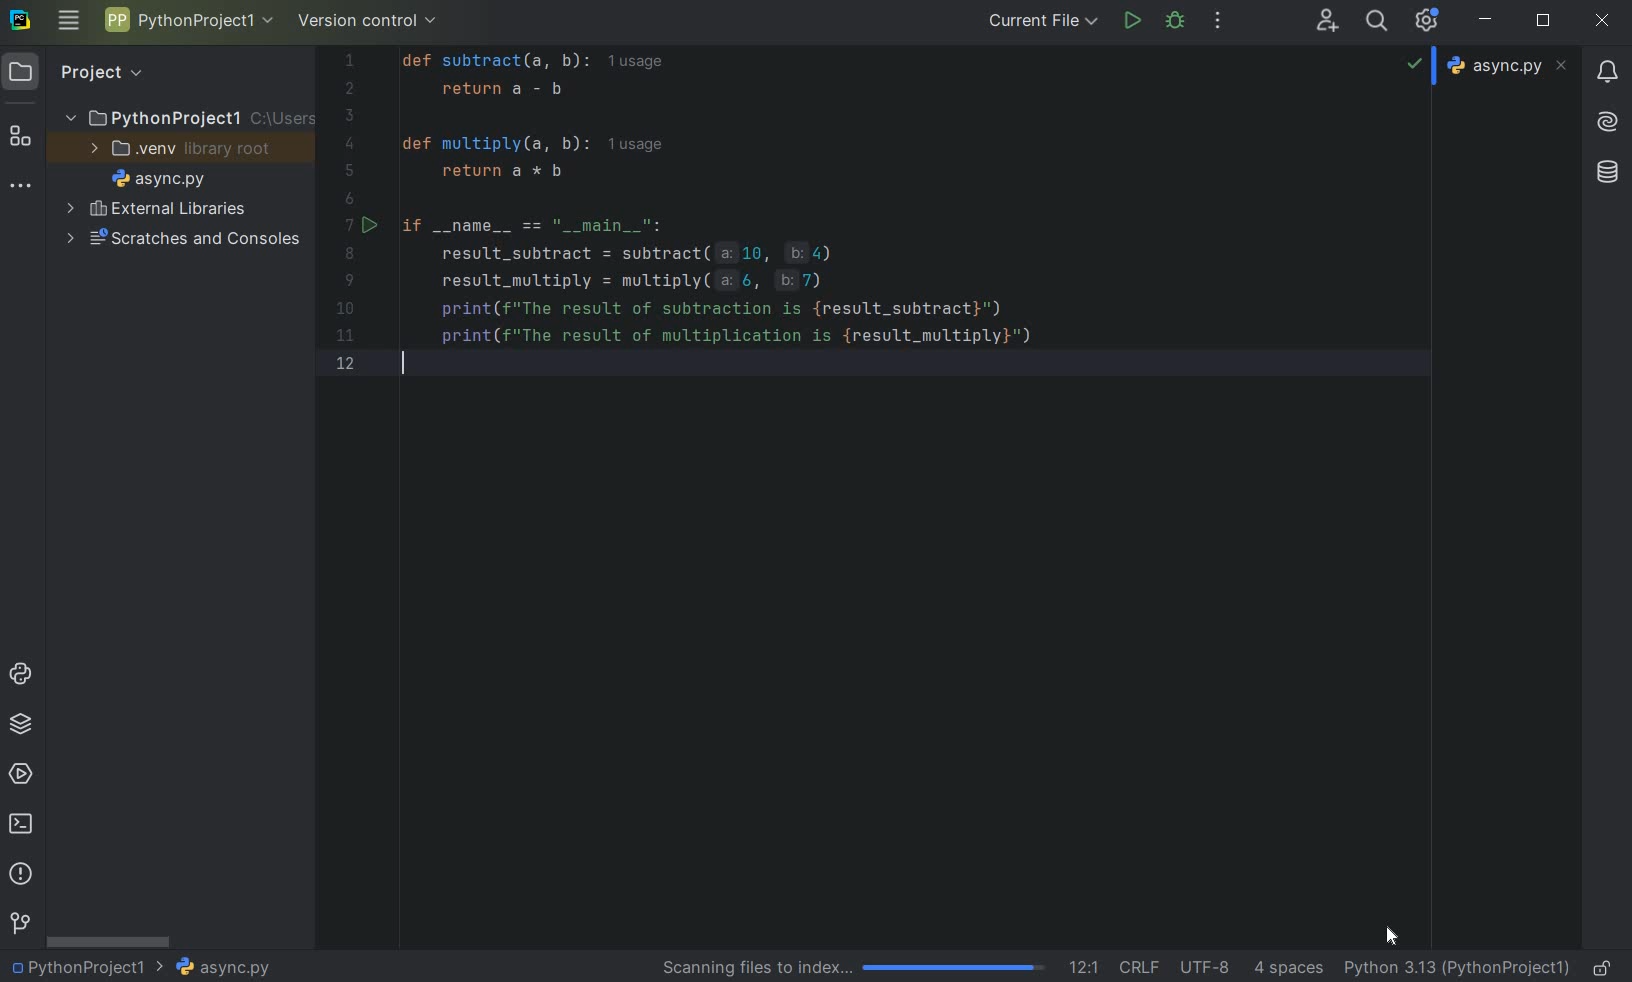  What do you see at coordinates (21, 133) in the screenshot?
I see `structure` at bounding box center [21, 133].